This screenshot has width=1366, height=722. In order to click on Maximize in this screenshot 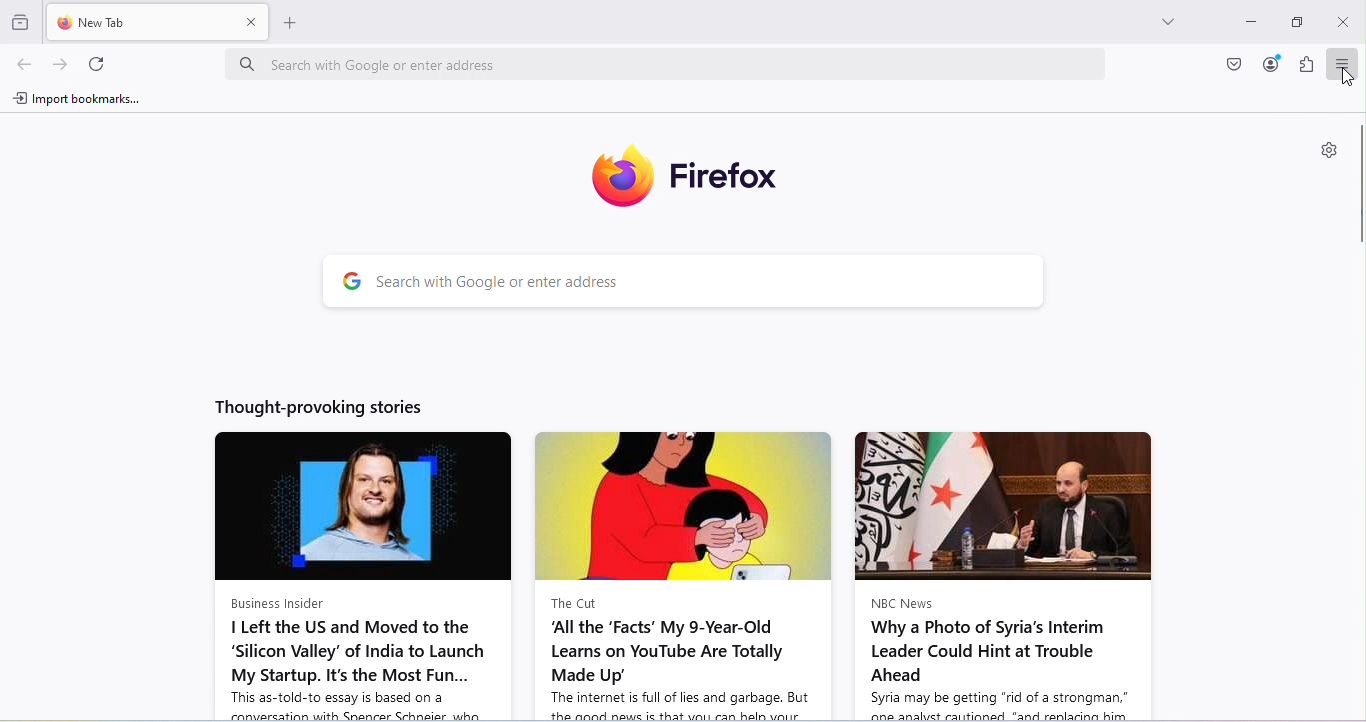, I will do `click(1295, 24)`.